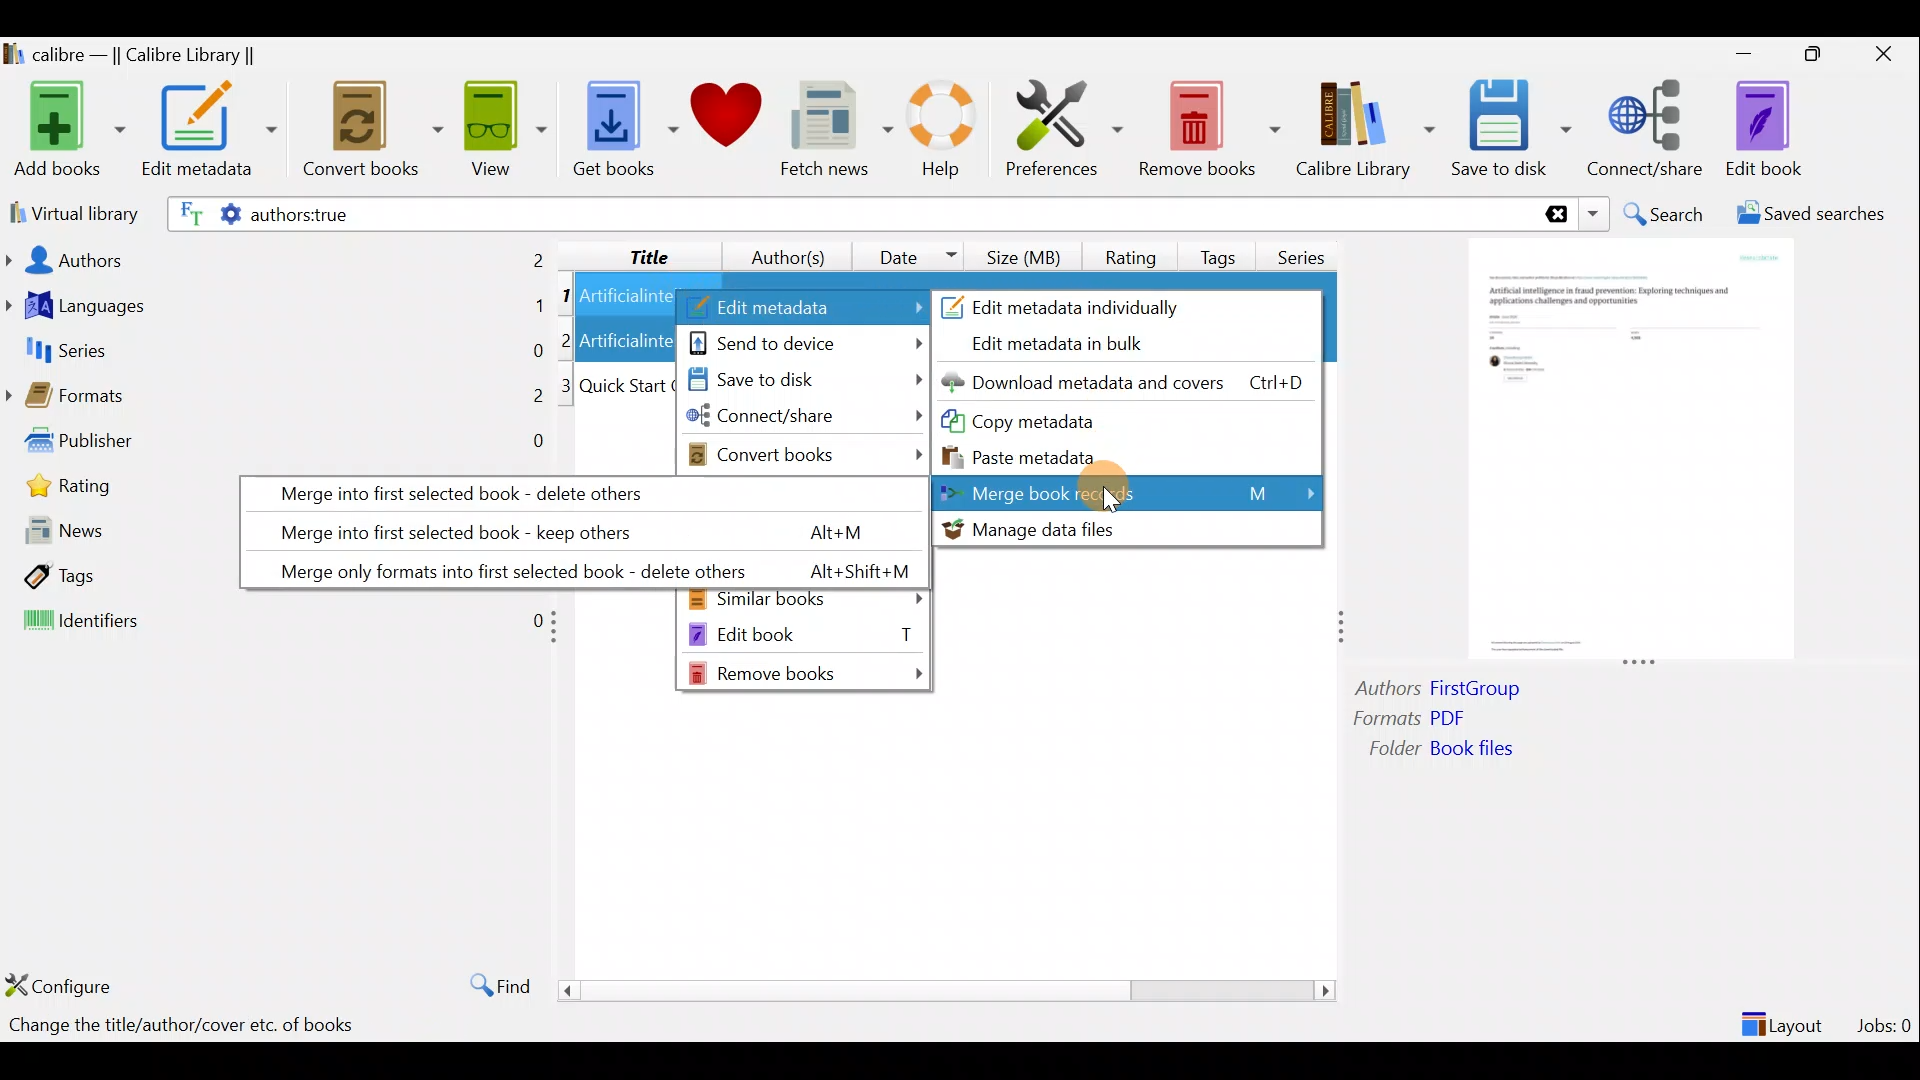  I want to click on Tags, so click(1222, 249).